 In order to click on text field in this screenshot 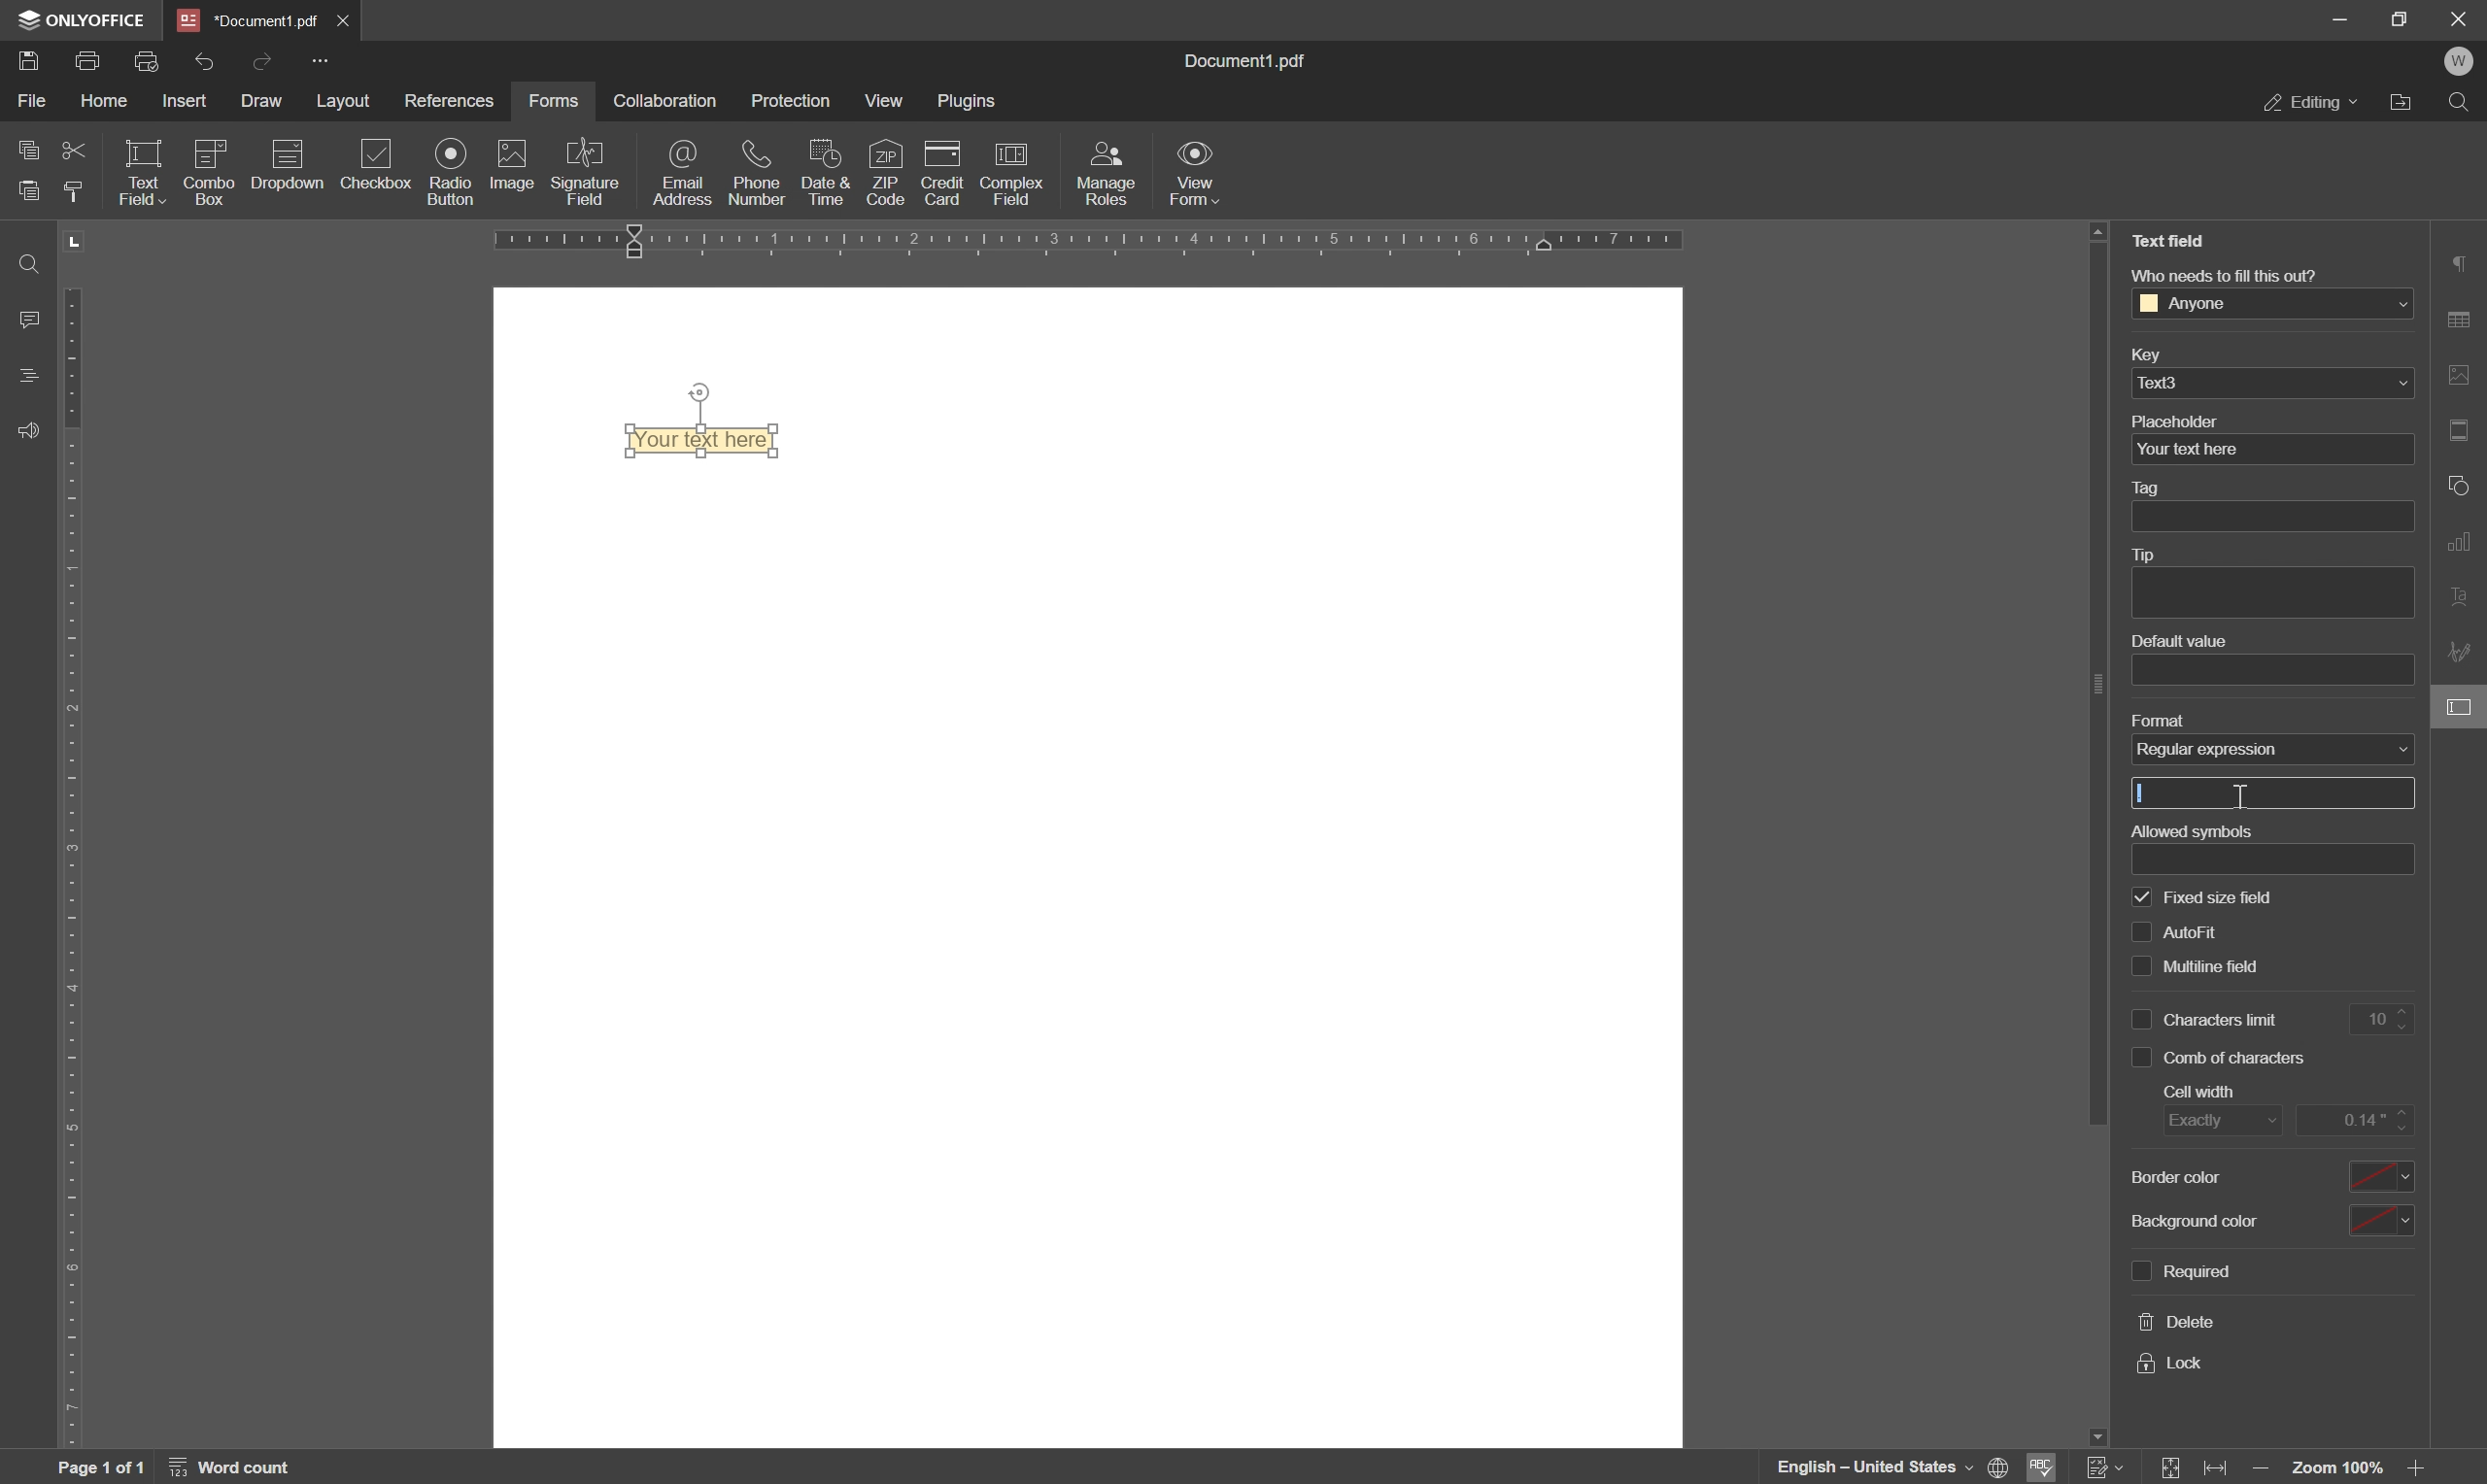, I will do `click(2169, 241)`.